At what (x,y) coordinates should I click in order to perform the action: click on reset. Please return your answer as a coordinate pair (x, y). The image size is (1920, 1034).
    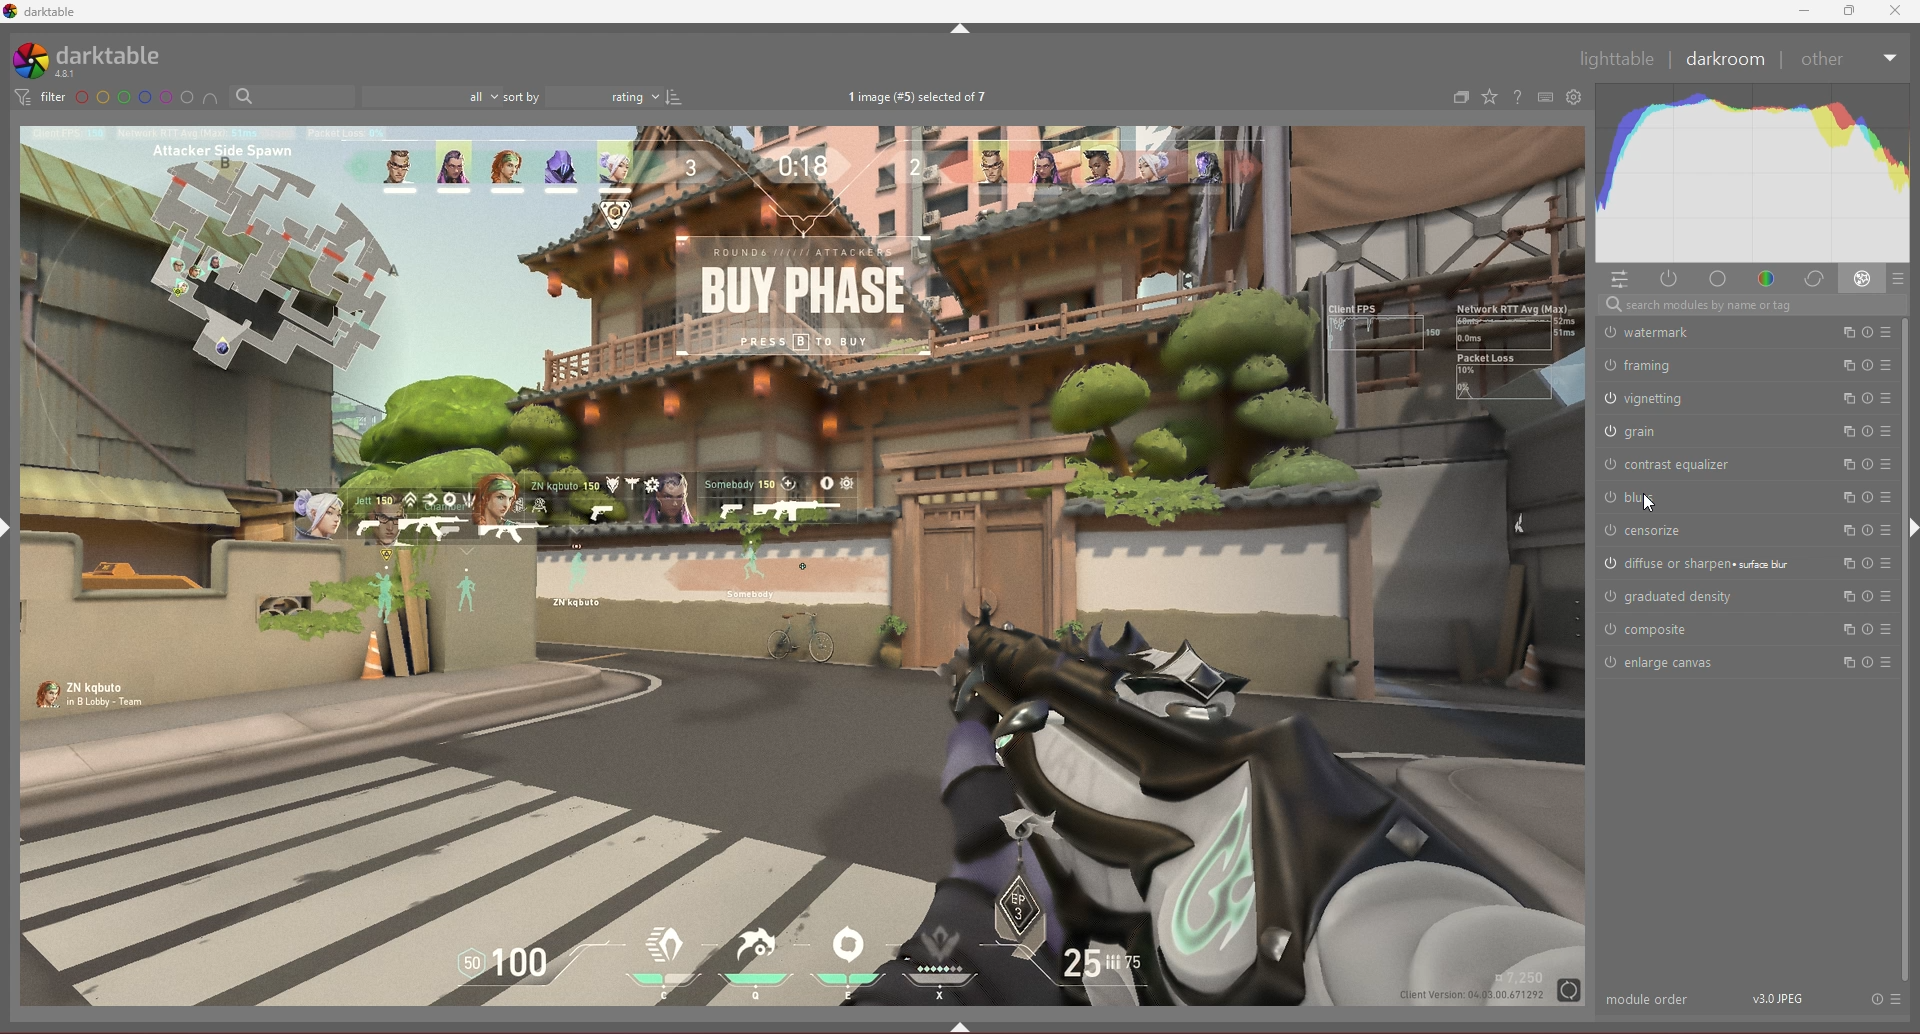
    Looking at the image, I should click on (1866, 531).